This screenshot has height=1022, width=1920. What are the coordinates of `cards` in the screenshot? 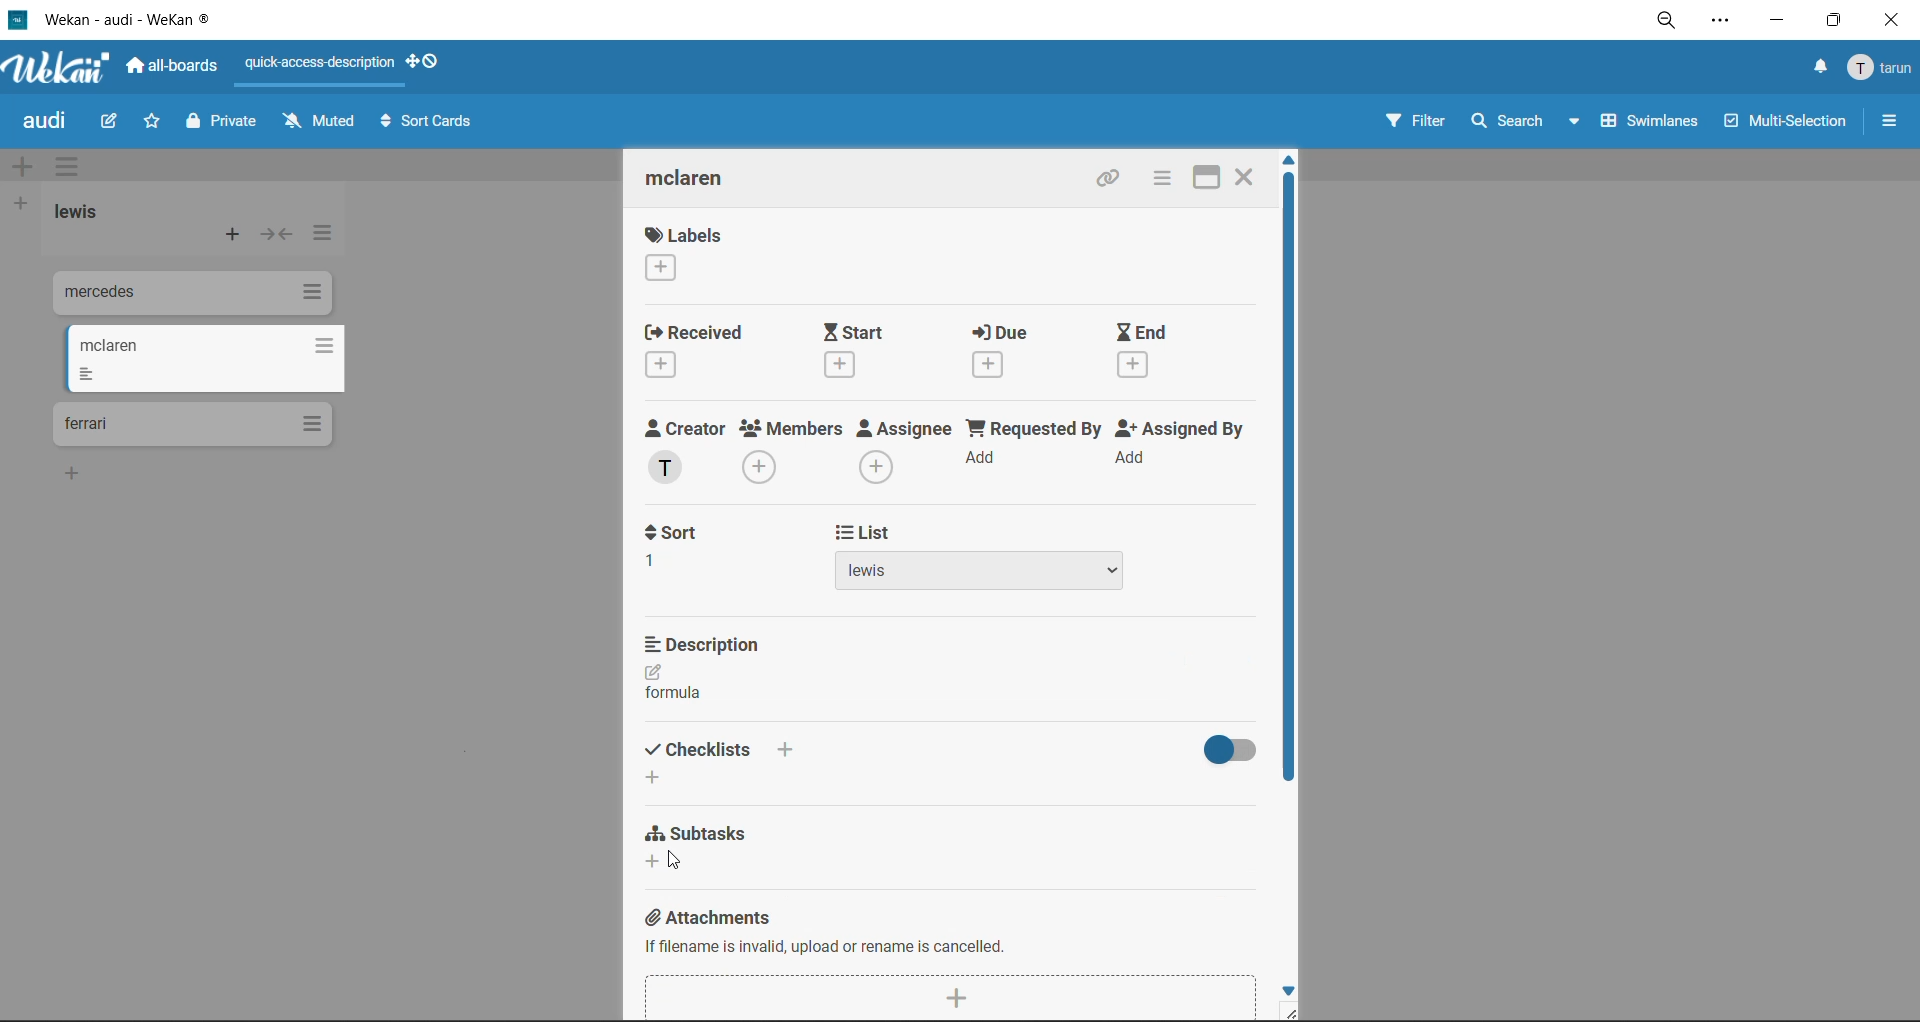 It's located at (192, 425).